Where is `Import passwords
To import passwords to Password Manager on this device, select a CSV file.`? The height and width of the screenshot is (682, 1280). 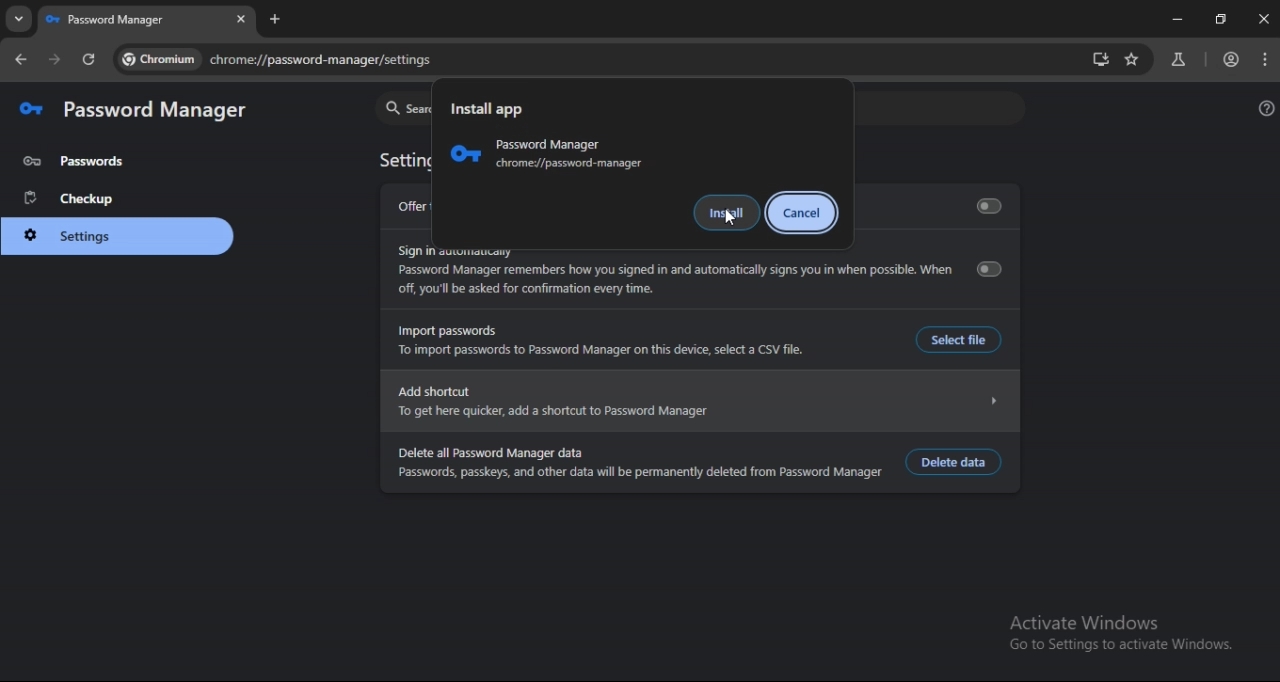 Import passwords
To import passwords to Password Manager on this device, select a CSV file. is located at coordinates (603, 341).